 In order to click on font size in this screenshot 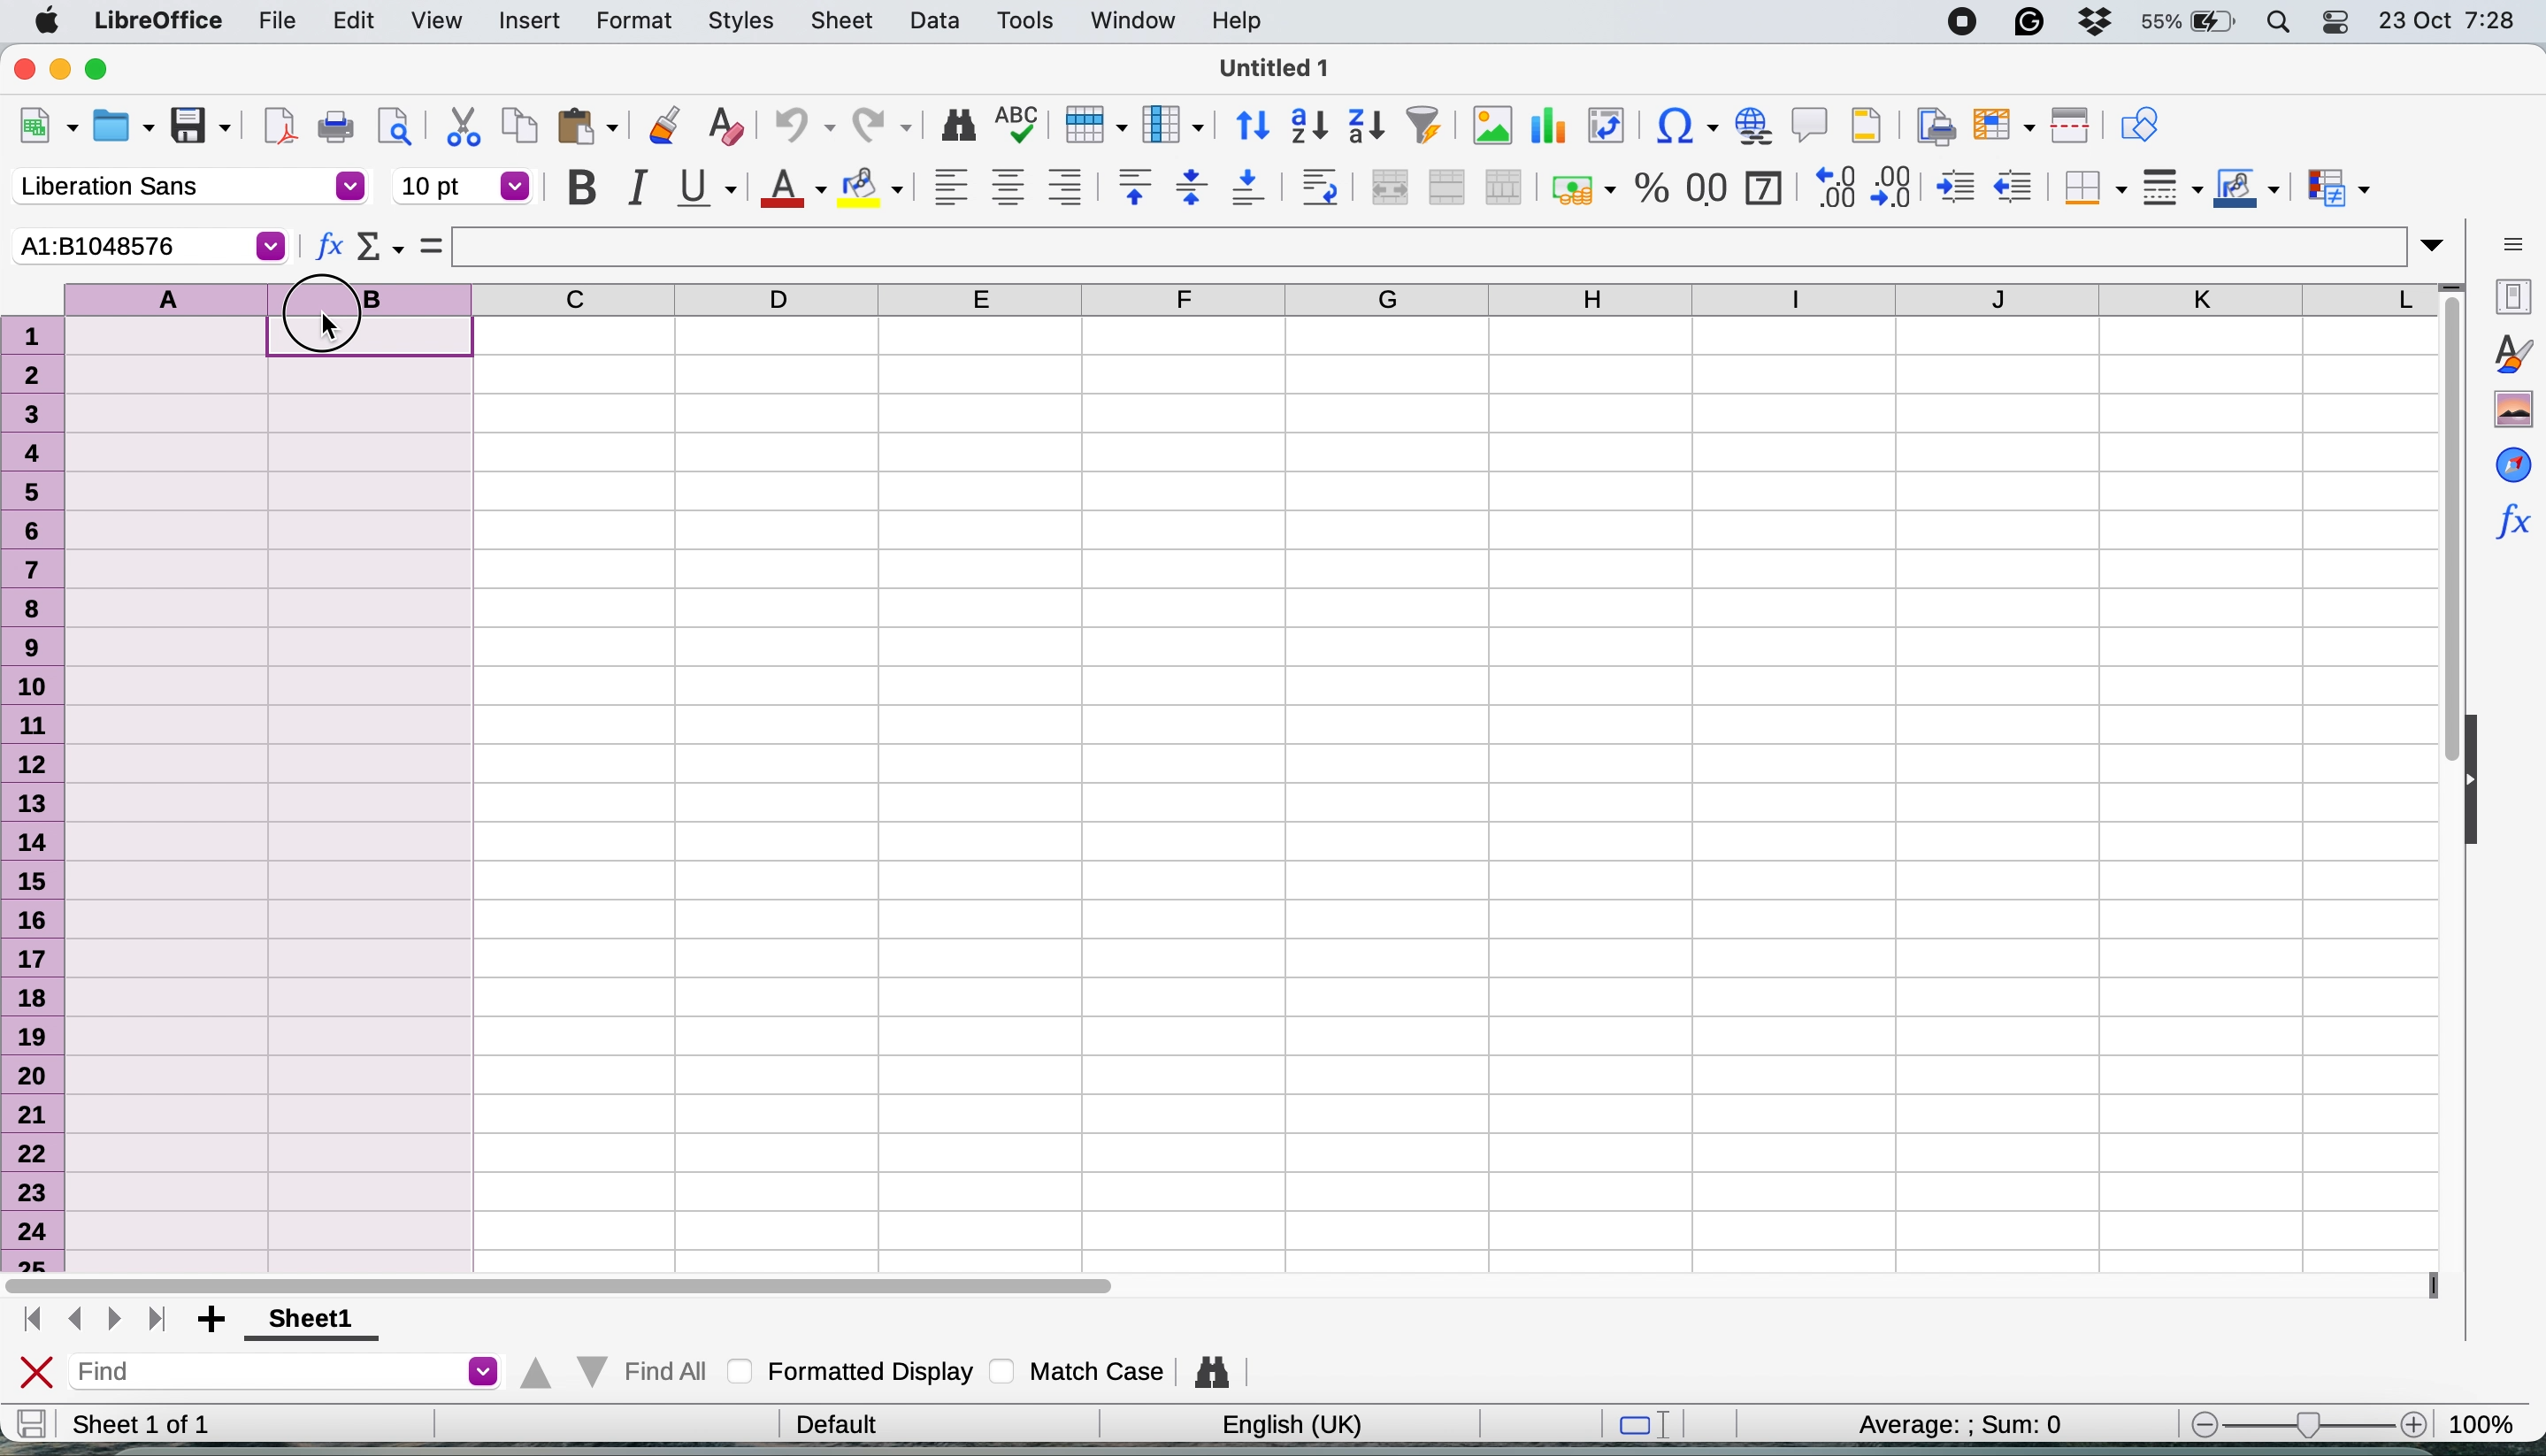, I will do `click(463, 186)`.